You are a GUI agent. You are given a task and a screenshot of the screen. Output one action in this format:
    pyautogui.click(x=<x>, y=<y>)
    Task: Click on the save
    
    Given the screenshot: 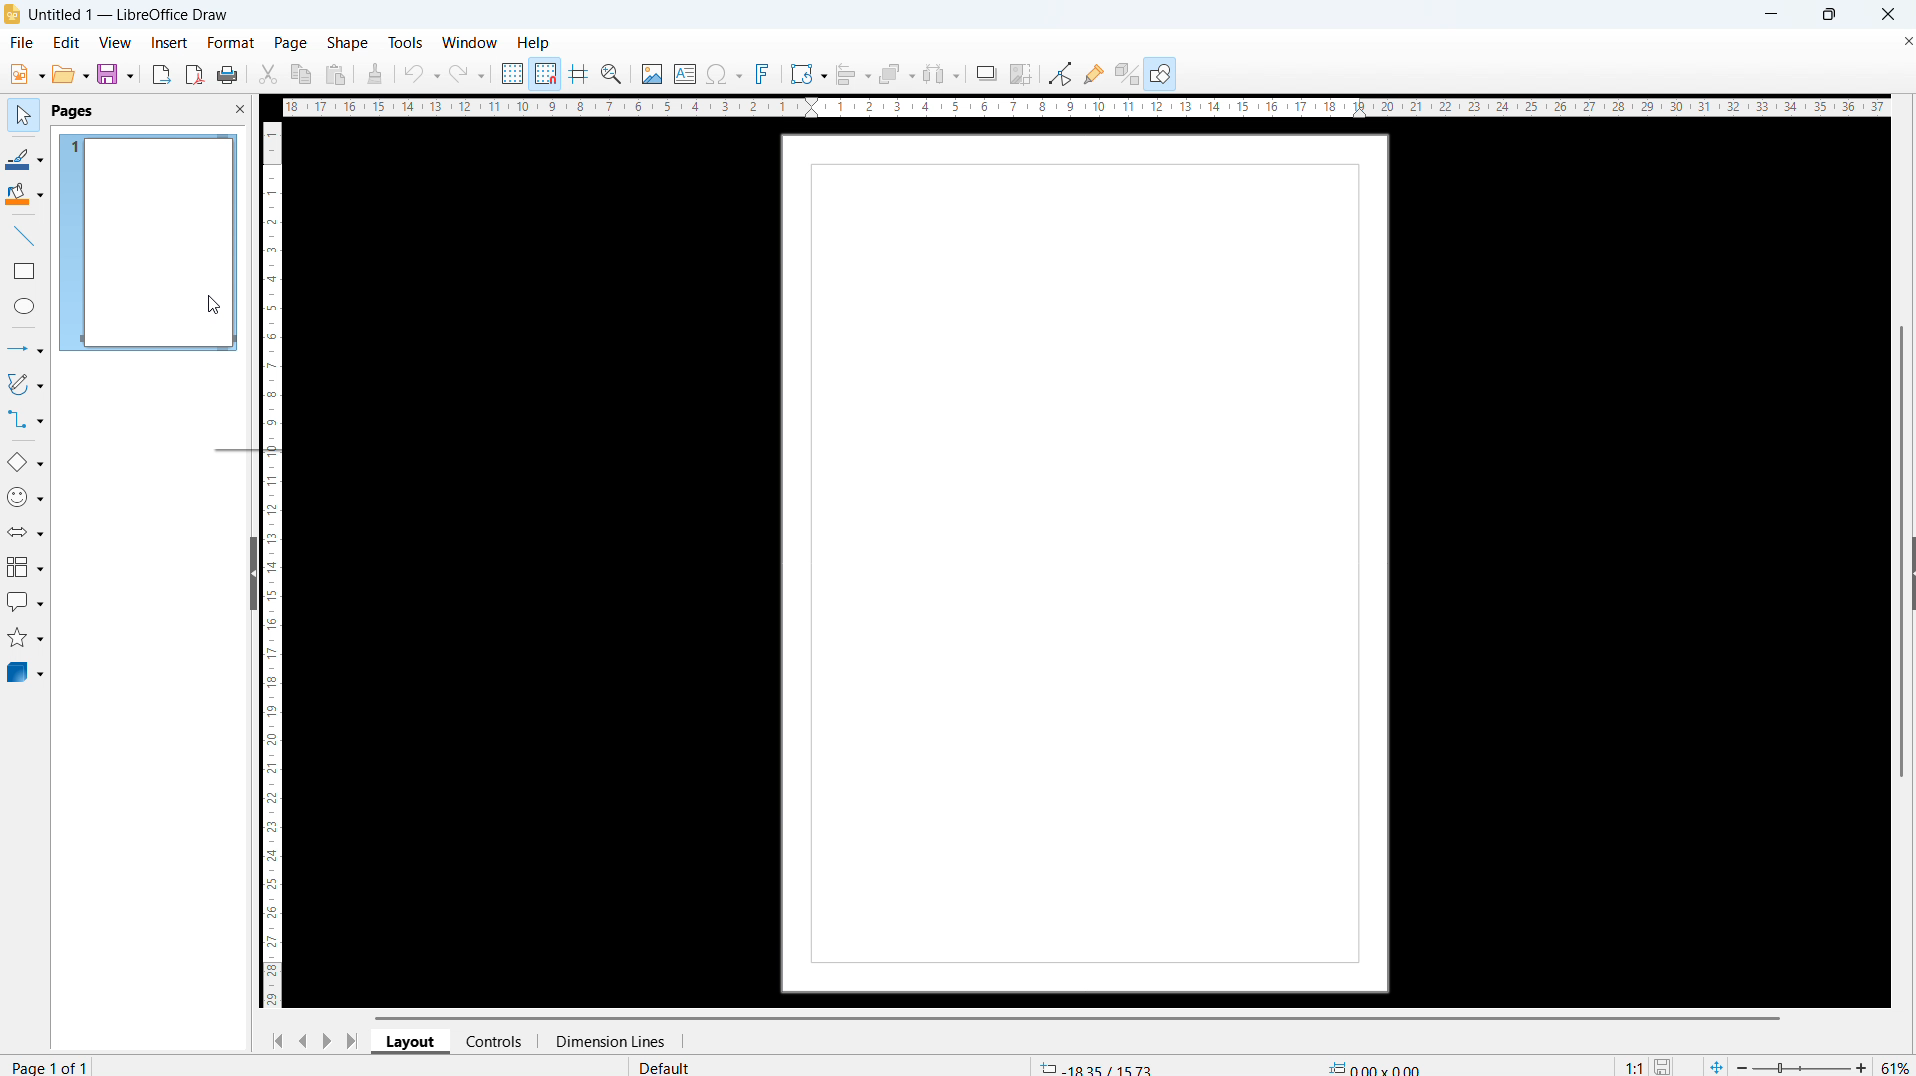 What is the action you would take?
    pyautogui.click(x=116, y=75)
    